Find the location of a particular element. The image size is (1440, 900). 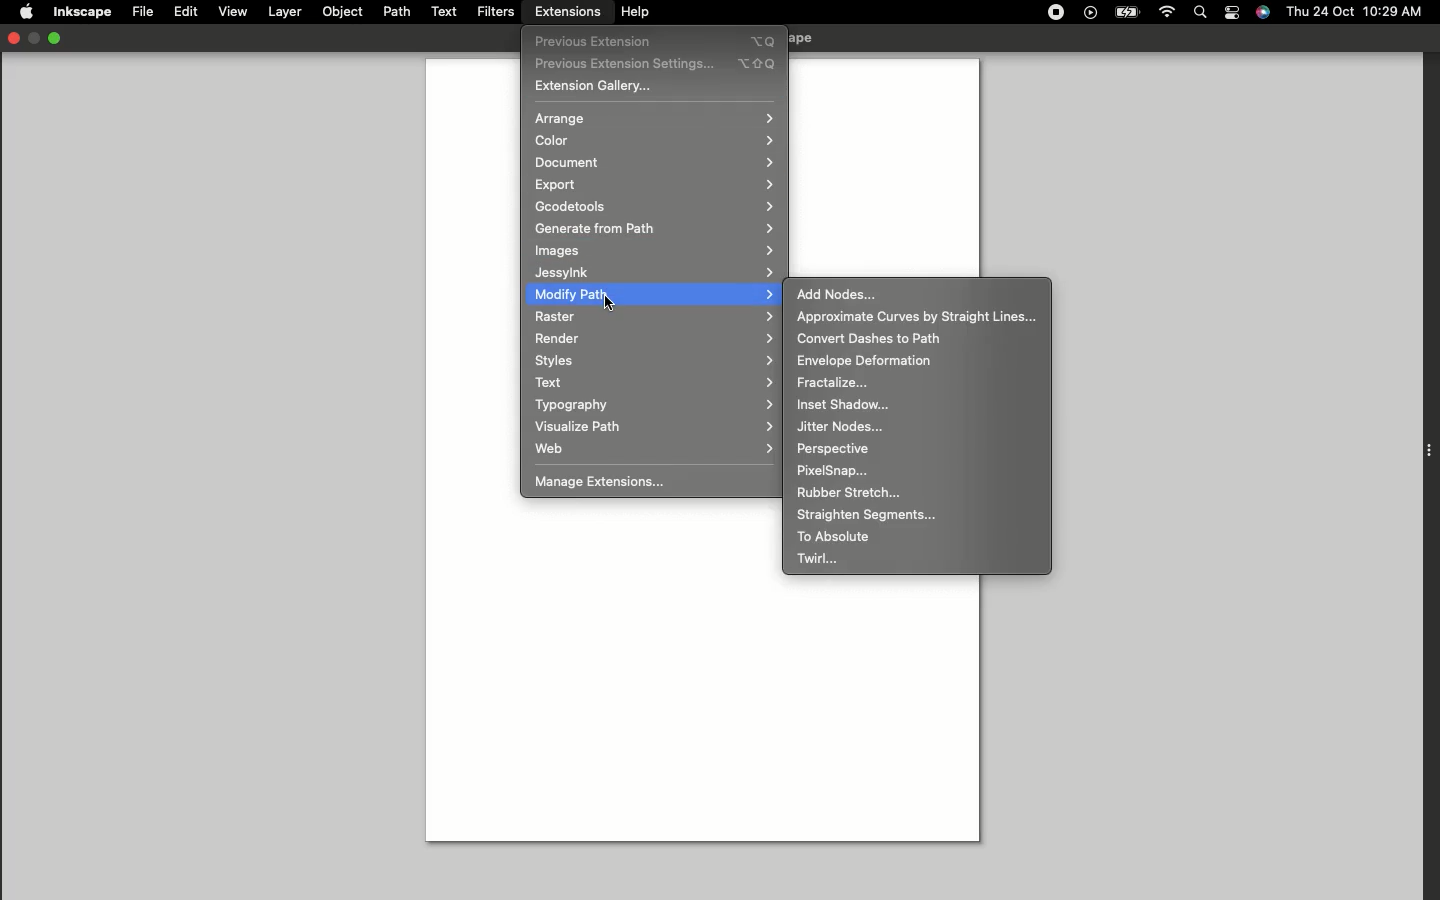

Internet is located at coordinates (1164, 12).